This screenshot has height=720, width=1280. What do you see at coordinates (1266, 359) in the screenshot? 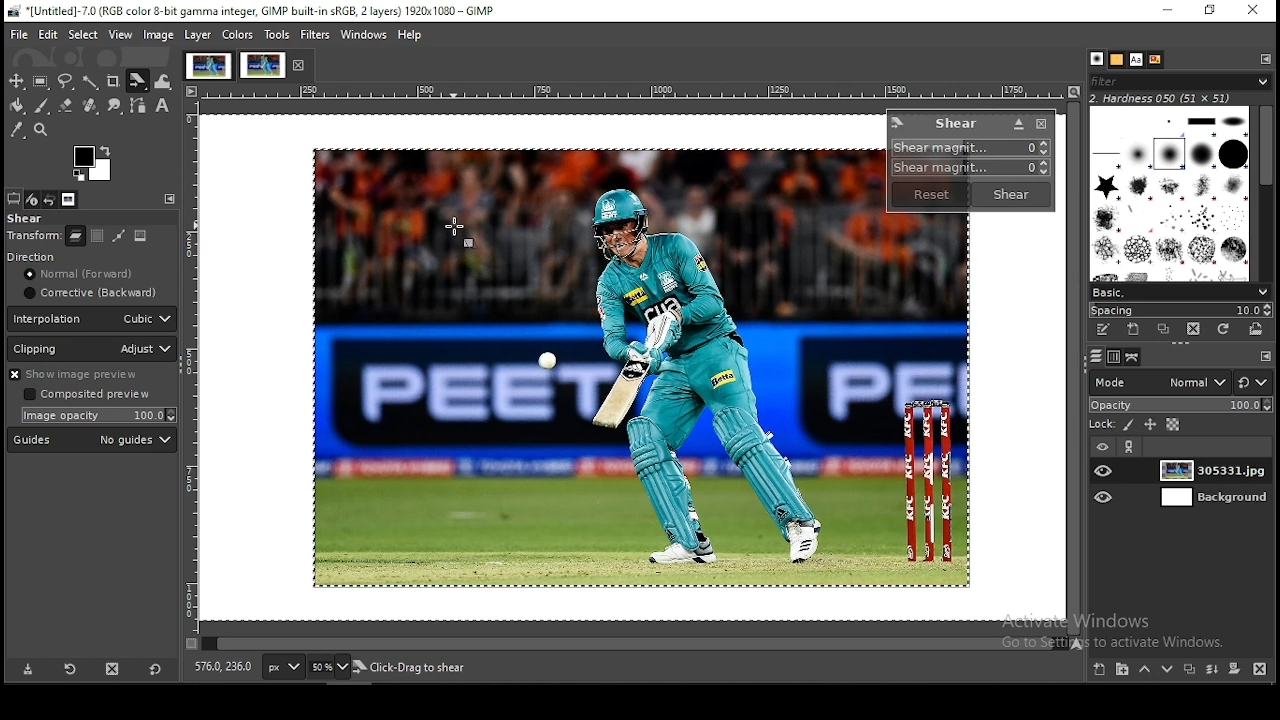
I see `configure this tab` at bounding box center [1266, 359].